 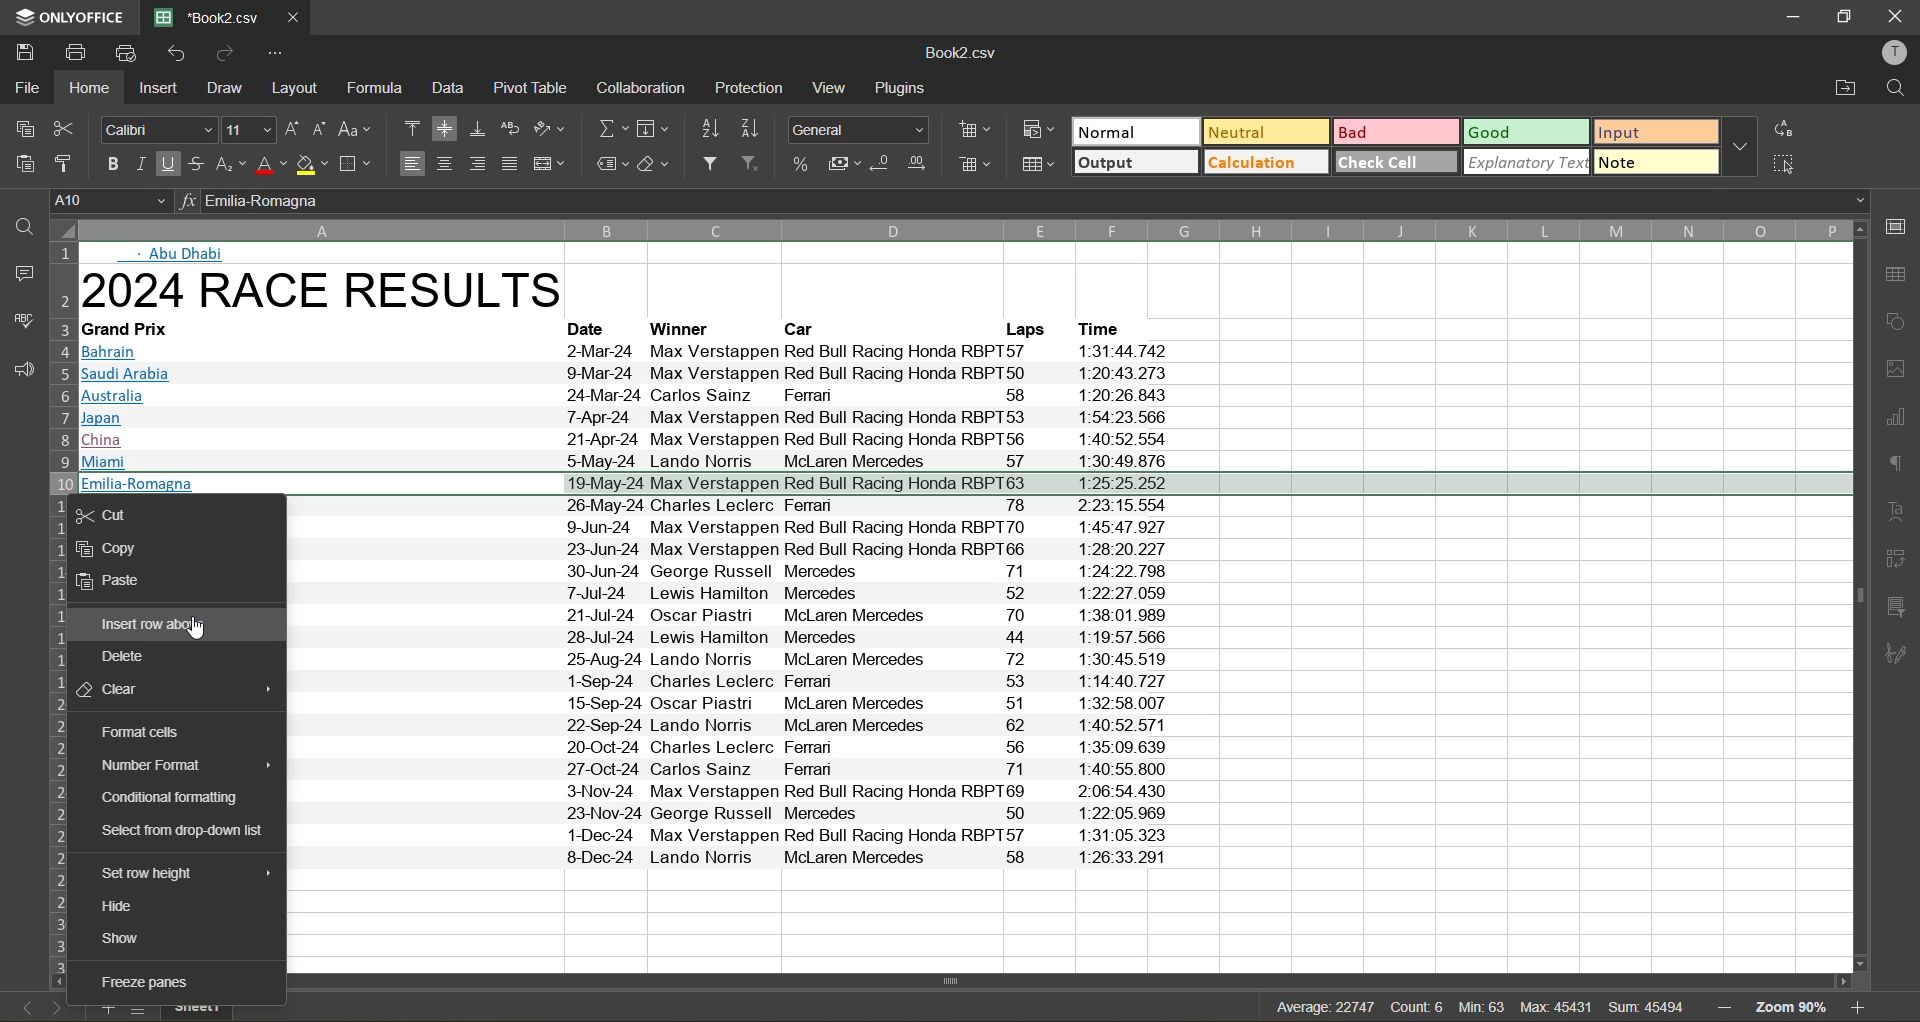 What do you see at coordinates (530, 87) in the screenshot?
I see `pivot table` at bounding box center [530, 87].